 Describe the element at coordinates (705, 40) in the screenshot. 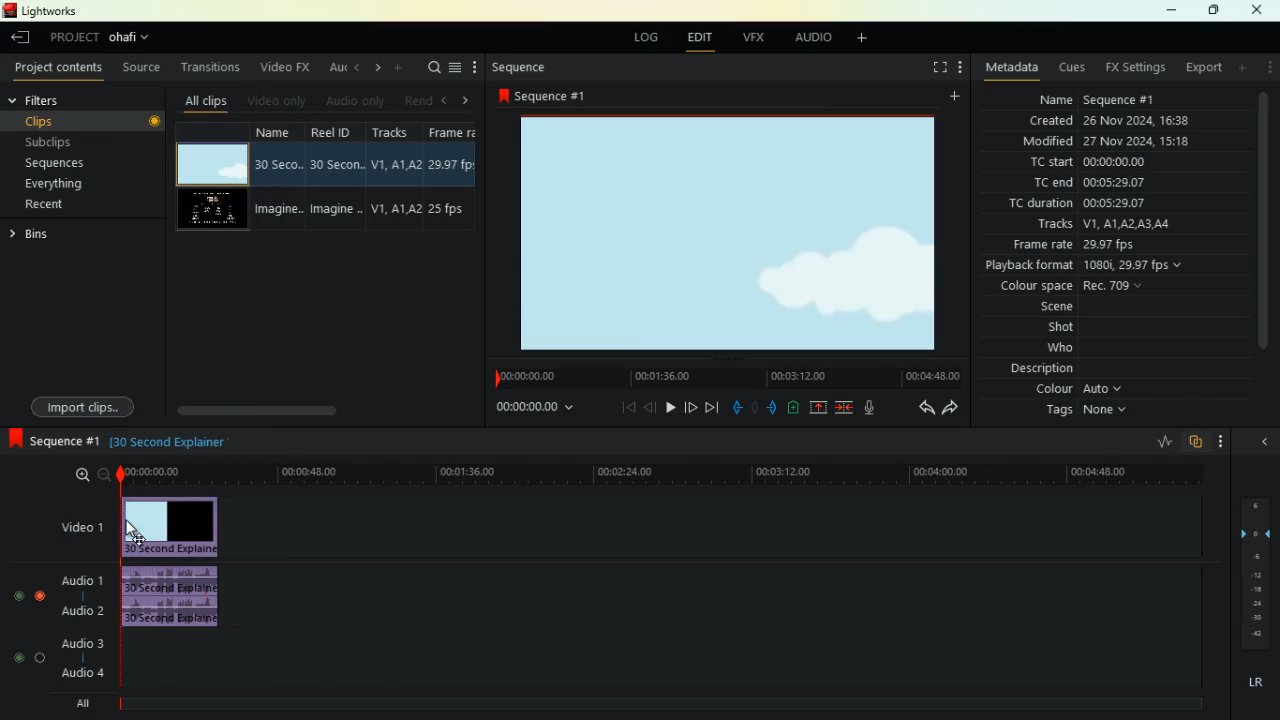

I see `edit` at that location.